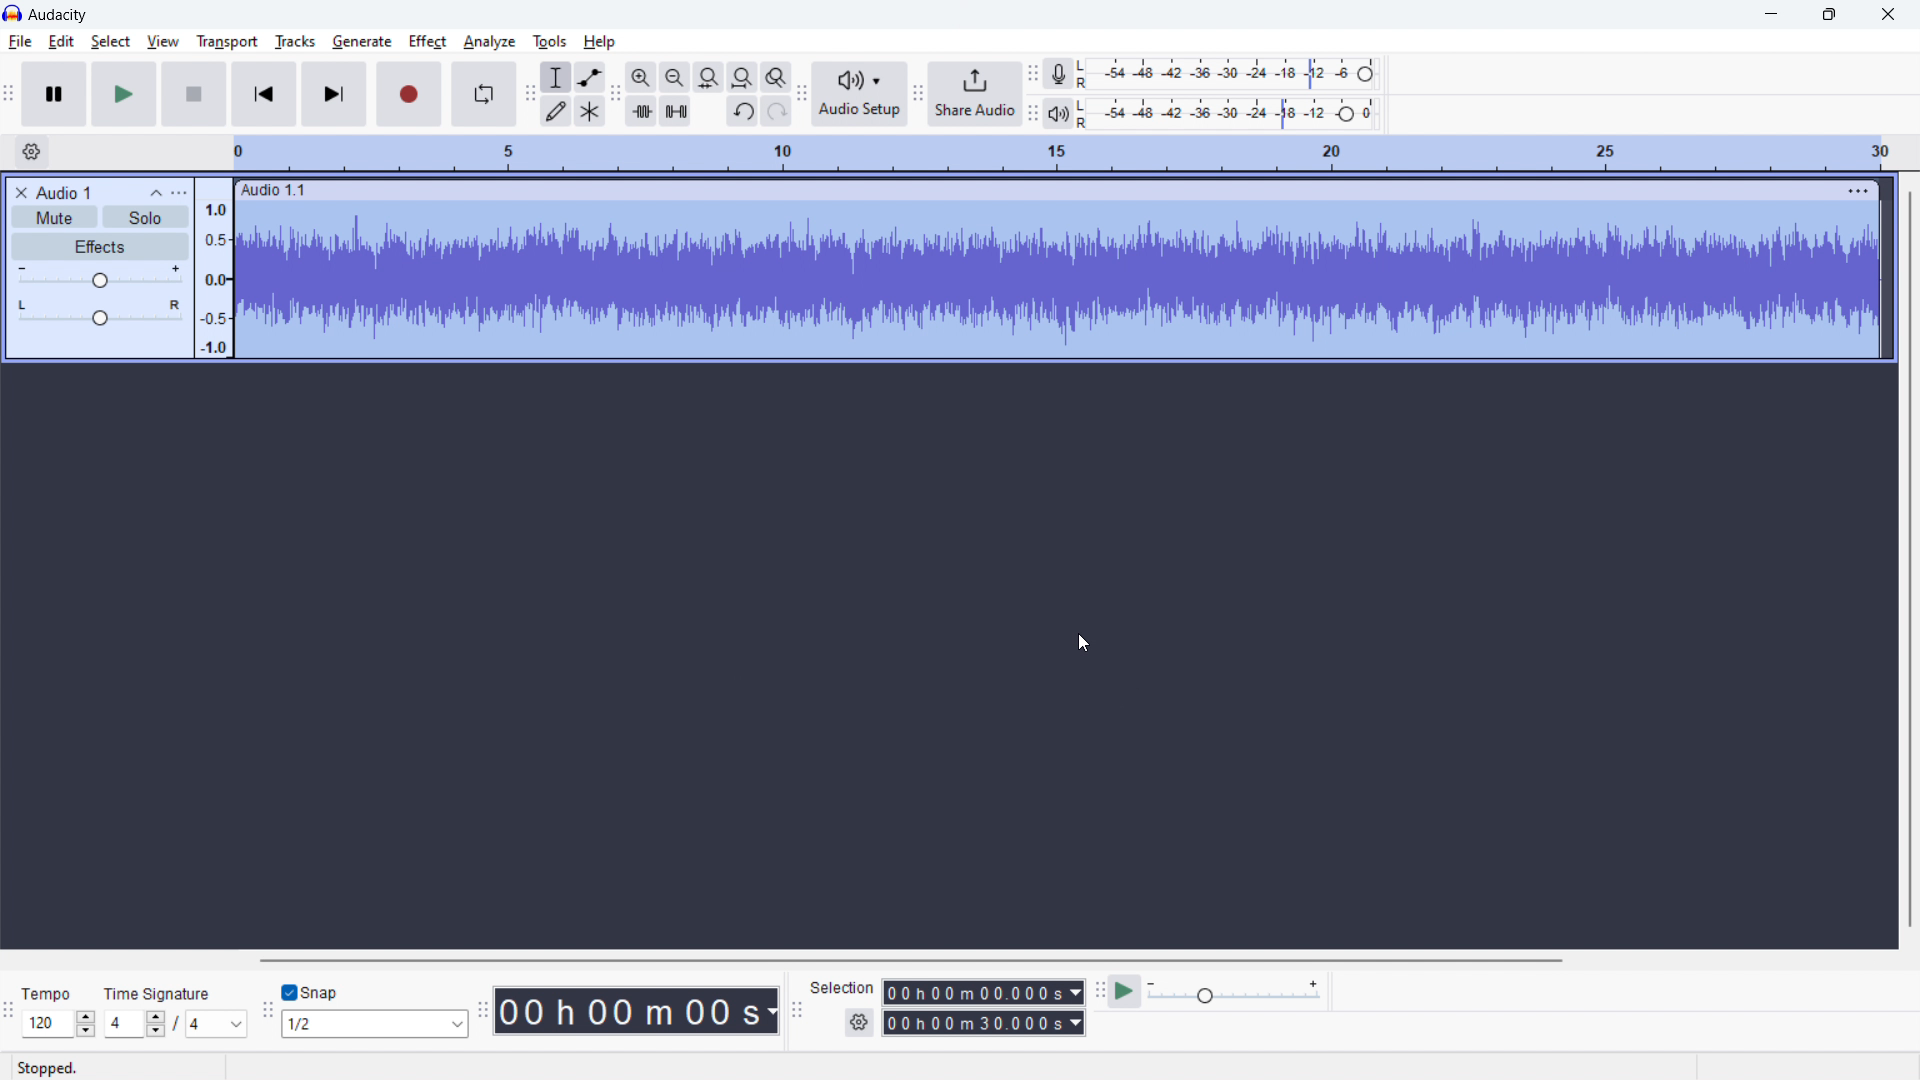 Image resolution: width=1920 pixels, height=1080 pixels. What do you see at coordinates (639, 1011) in the screenshot?
I see `timestamp` at bounding box center [639, 1011].